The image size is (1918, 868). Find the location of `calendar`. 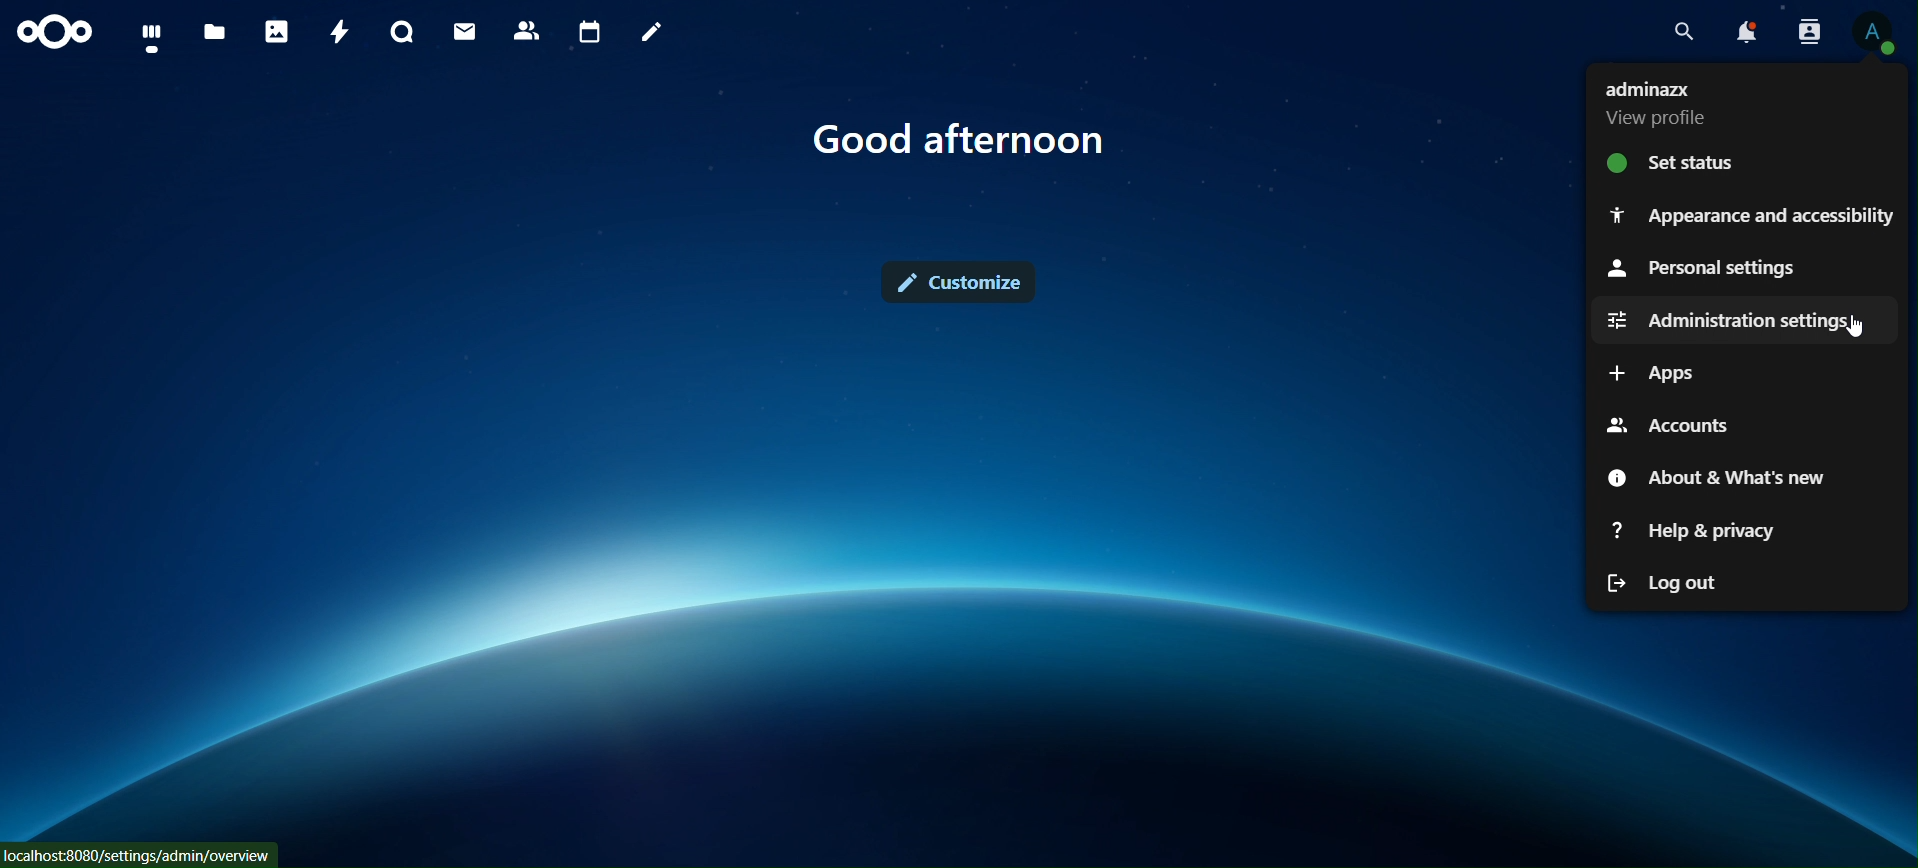

calendar is located at coordinates (589, 29).